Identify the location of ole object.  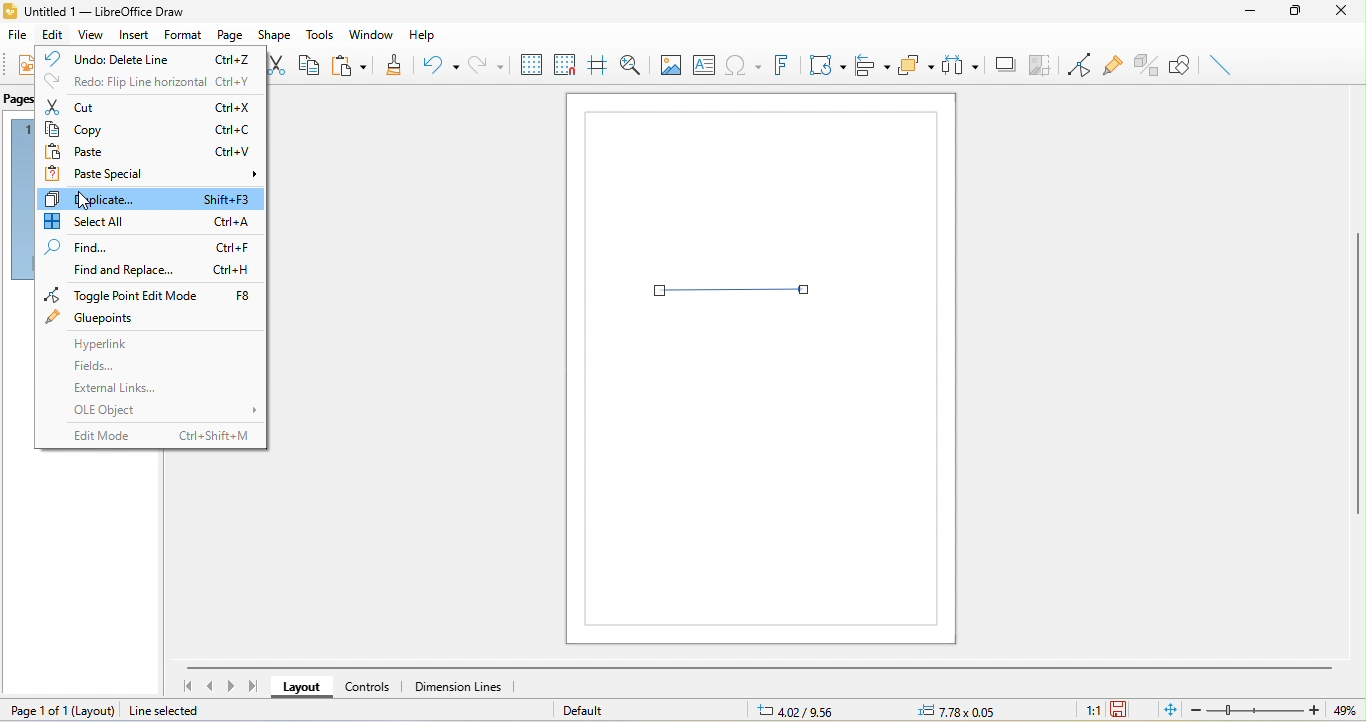
(162, 410).